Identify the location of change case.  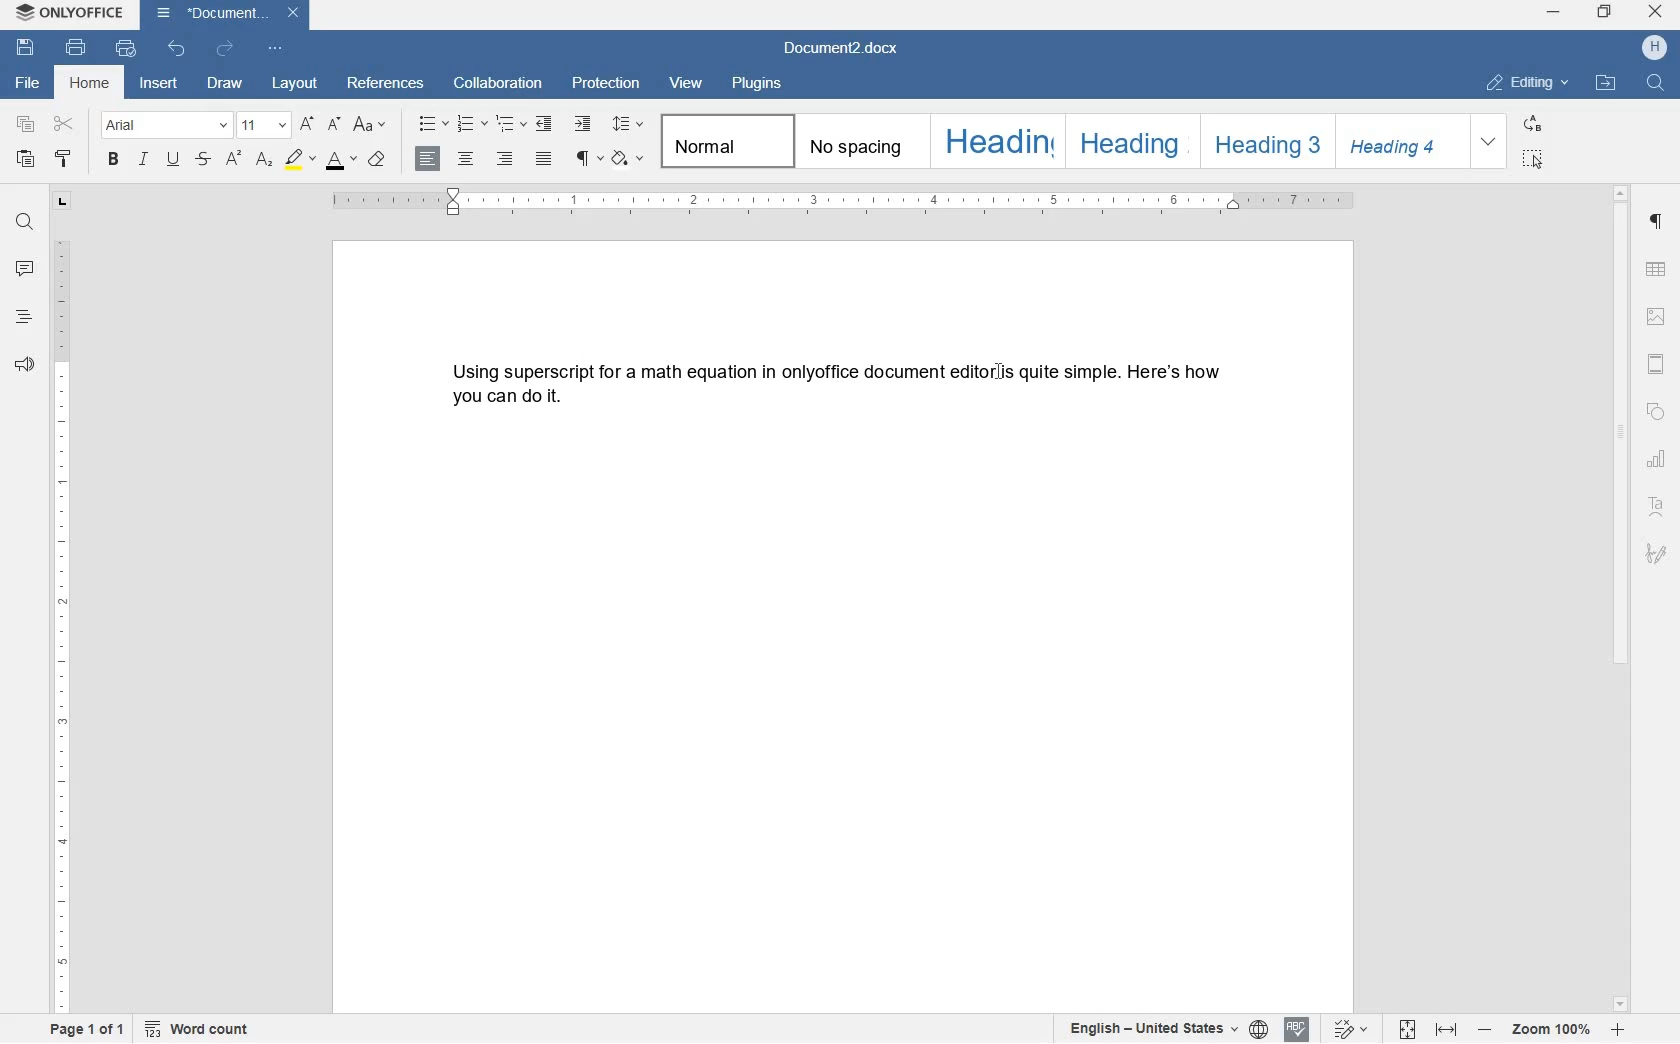
(372, 125).